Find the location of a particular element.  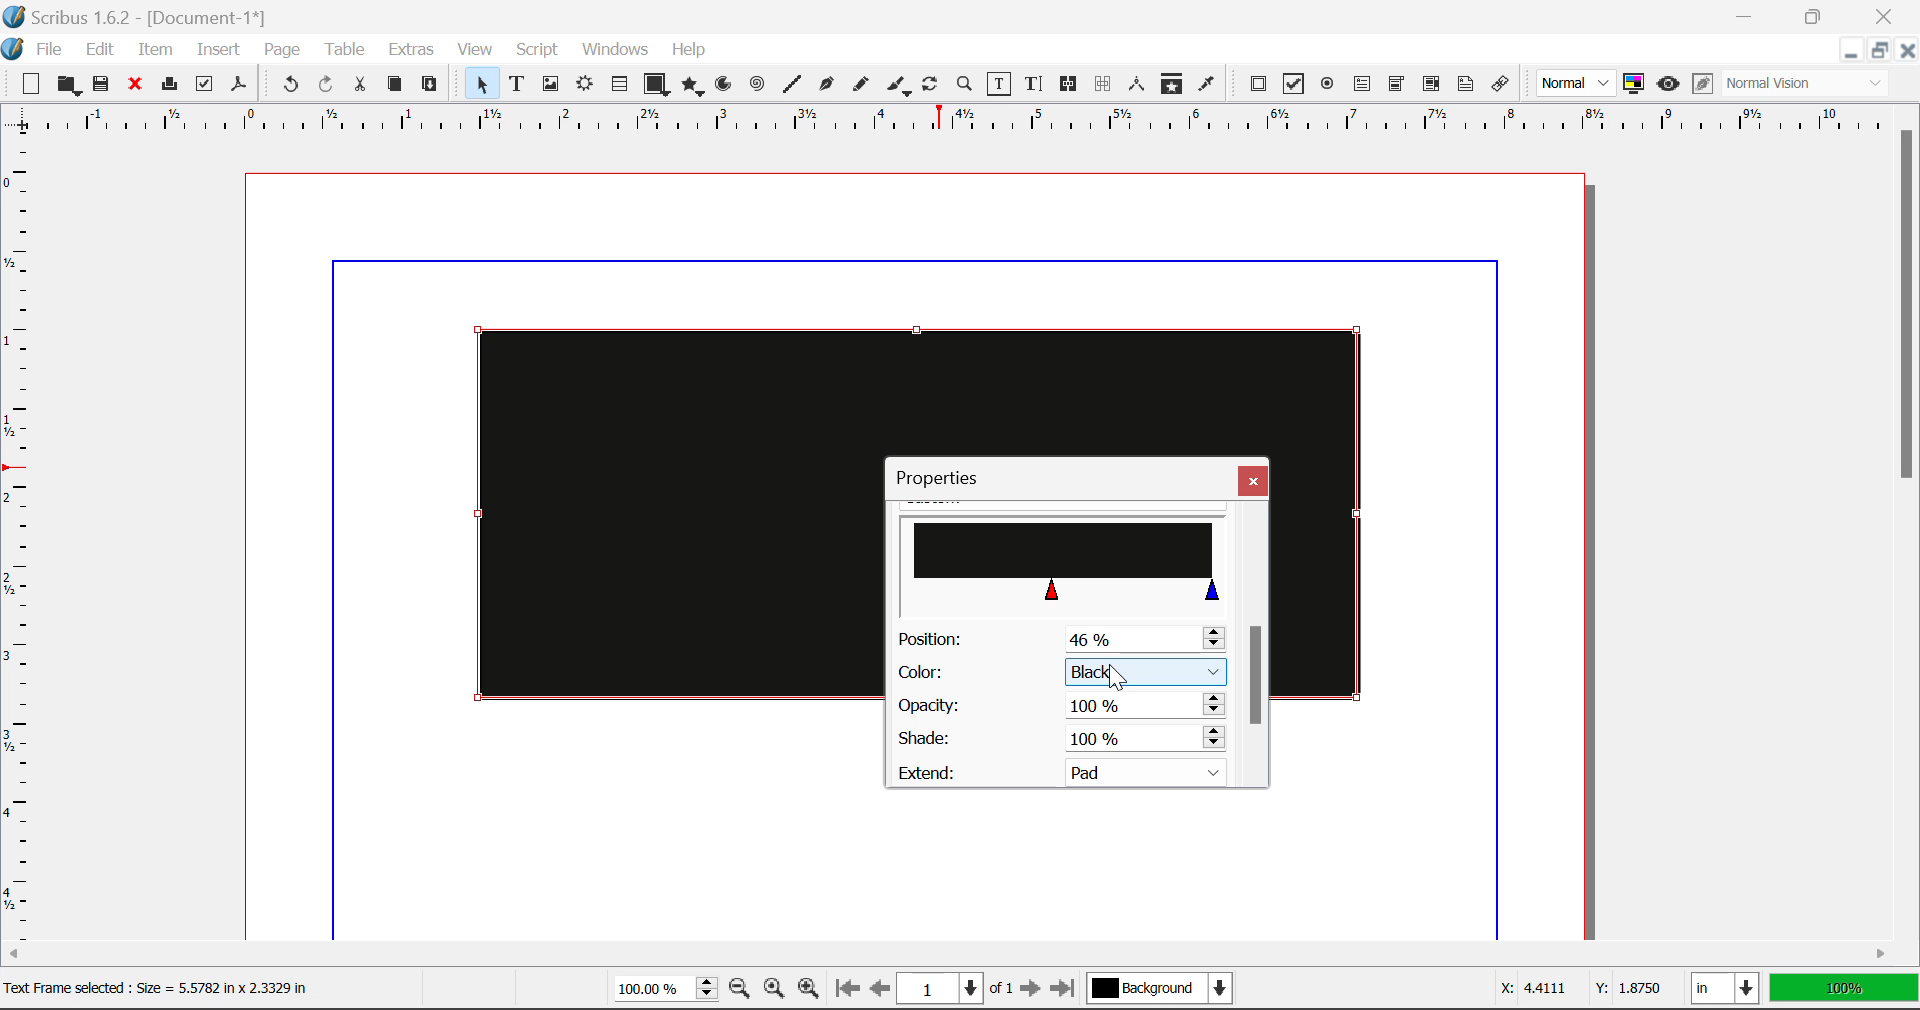

Previous Page is located at coordinates (880, 991).